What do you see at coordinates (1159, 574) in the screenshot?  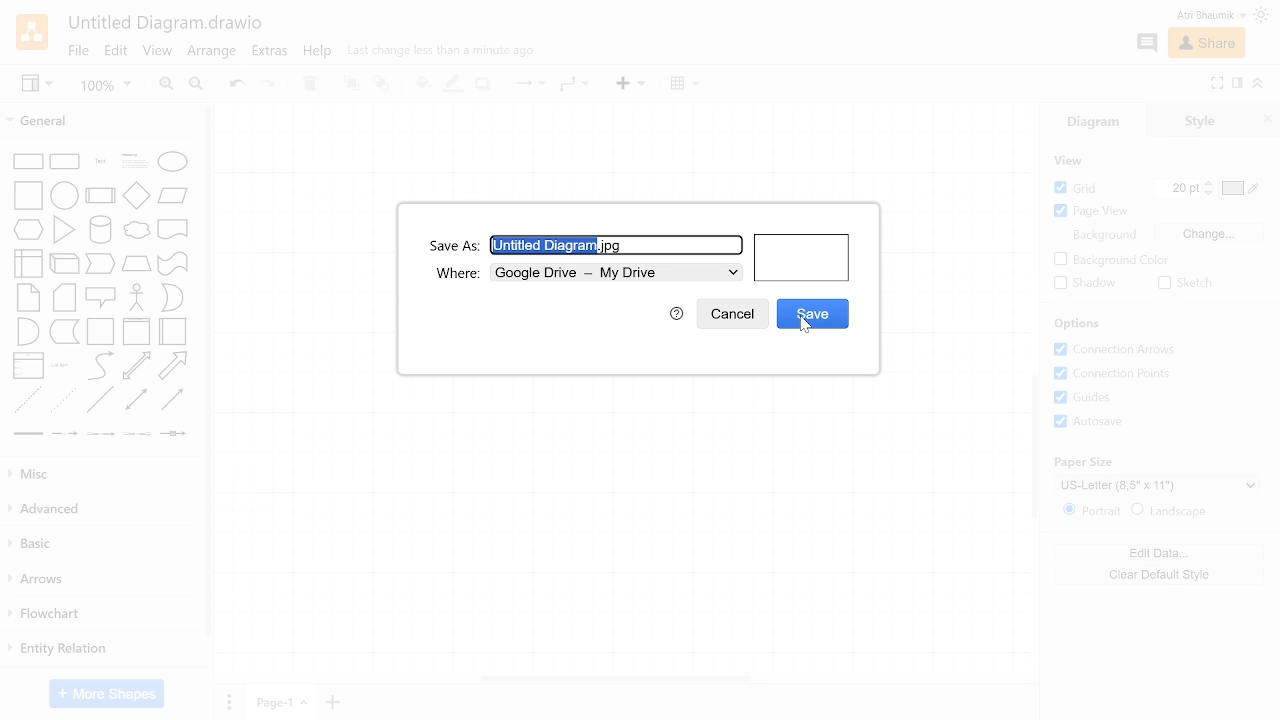 I see `Clear default style` at bounding box center [1159, 574].